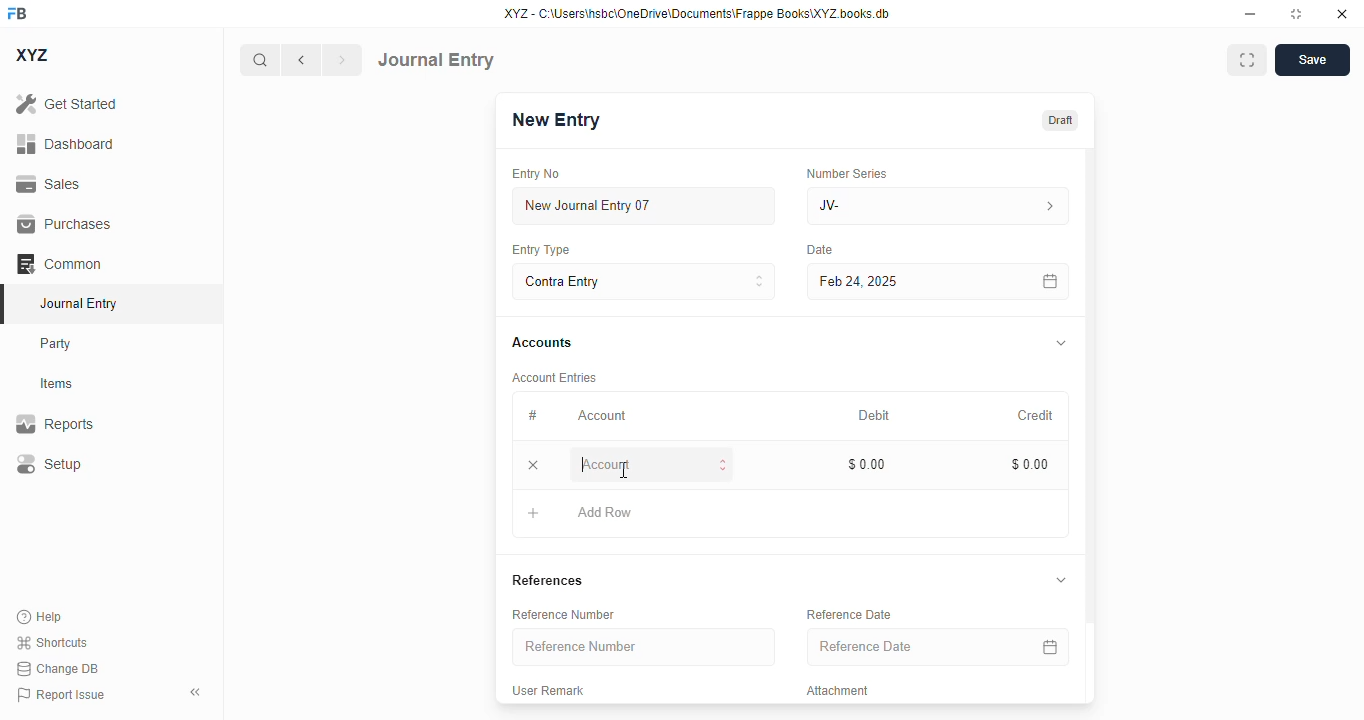 The height and width of the screenshot is (720, 1364). What do you see at coordinates (605, 512) in the screenshot?
I see `add row ` at bounding box center [605, 512].